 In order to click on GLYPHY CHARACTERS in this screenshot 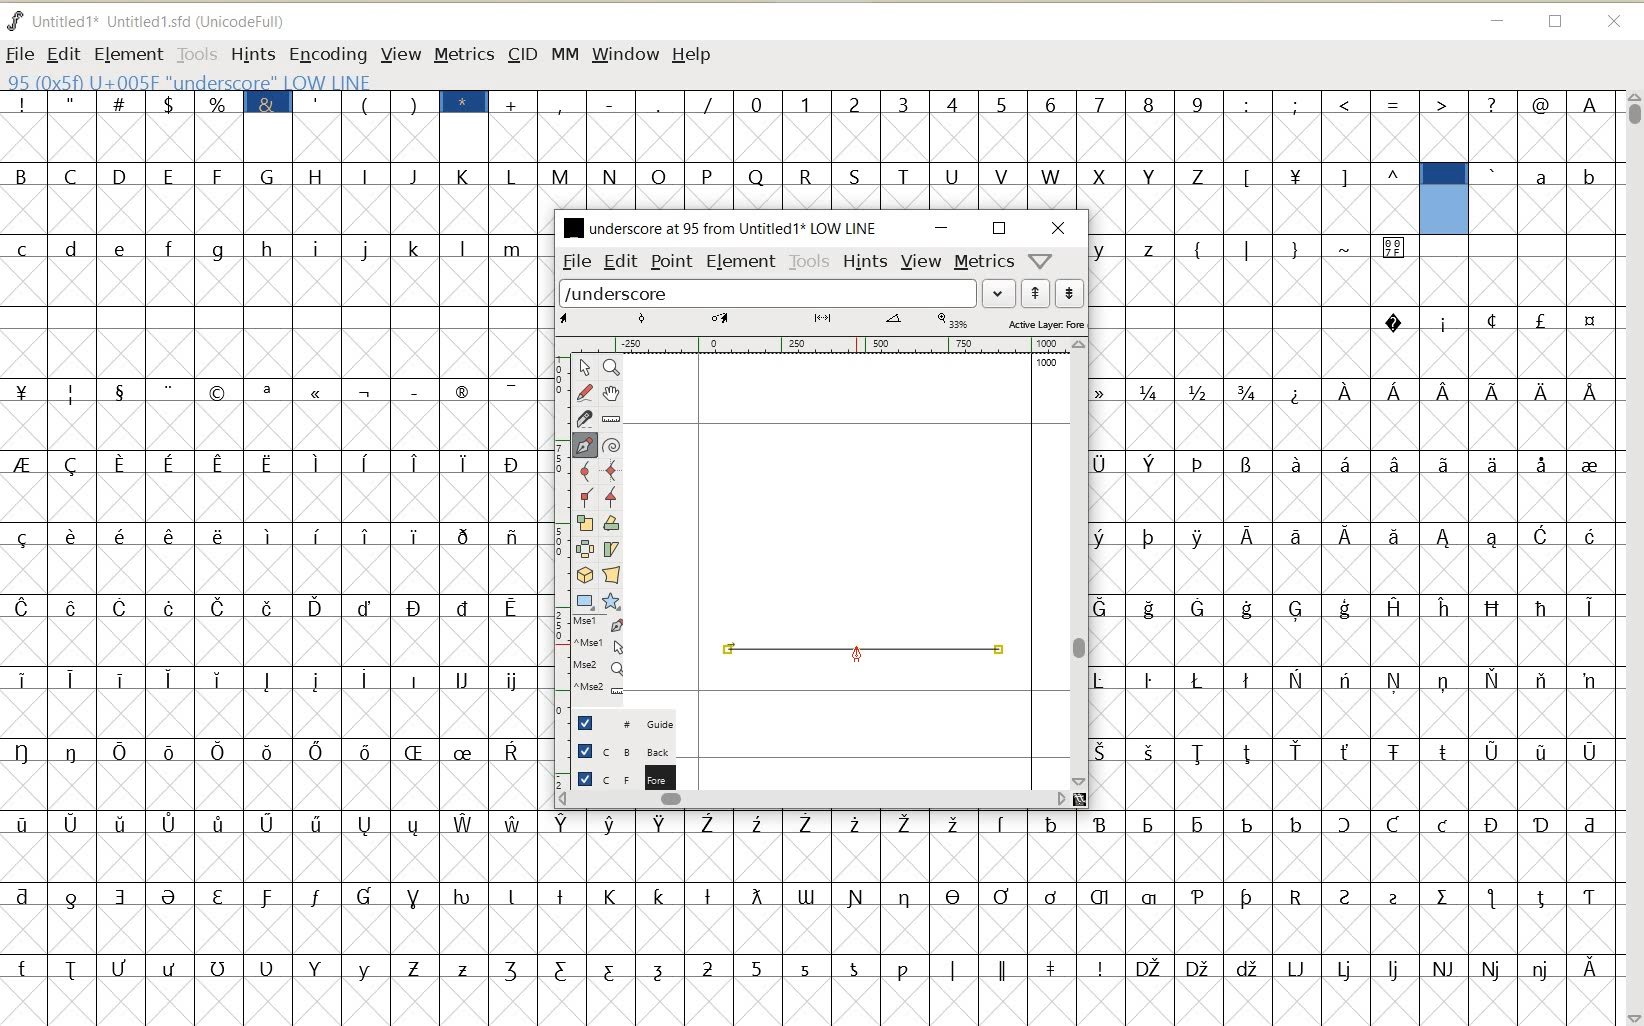, I will do `click(1252, 580)`.